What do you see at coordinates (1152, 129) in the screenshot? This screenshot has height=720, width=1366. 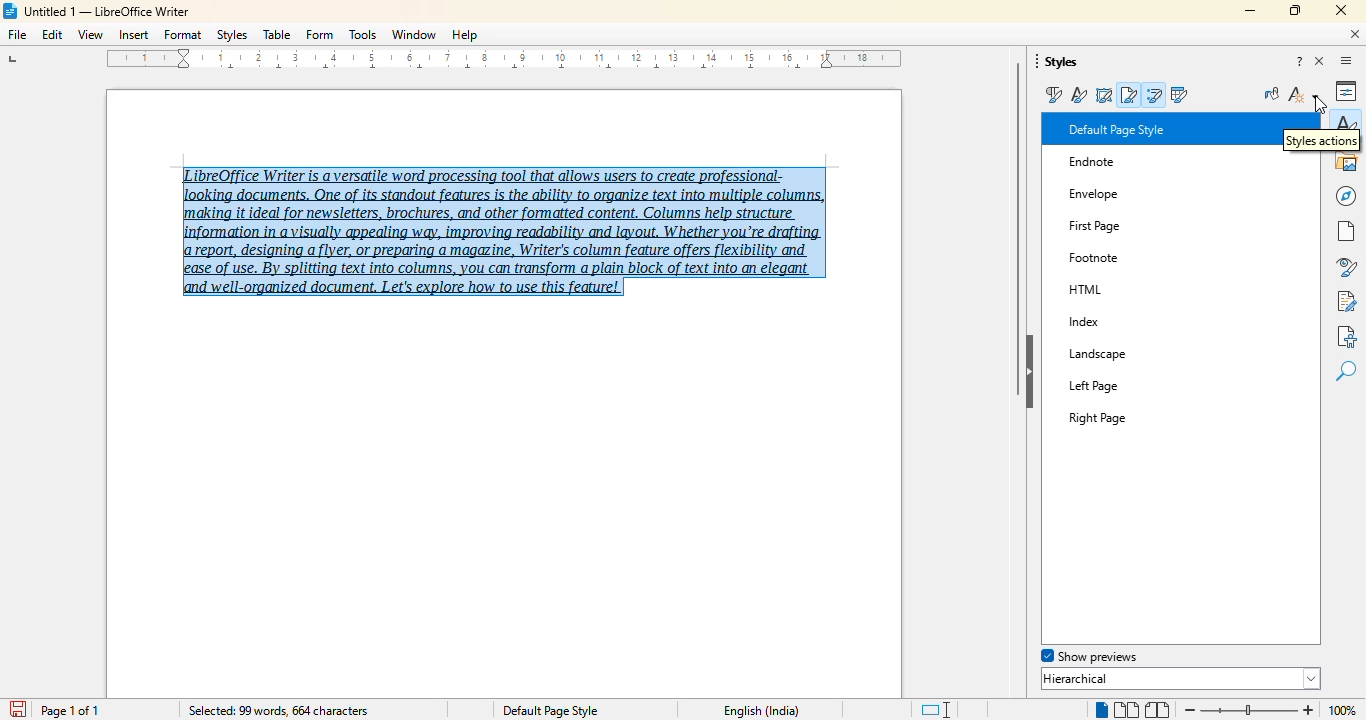 I see `Default Paragraph Style` at bounding box center [1152, 129].